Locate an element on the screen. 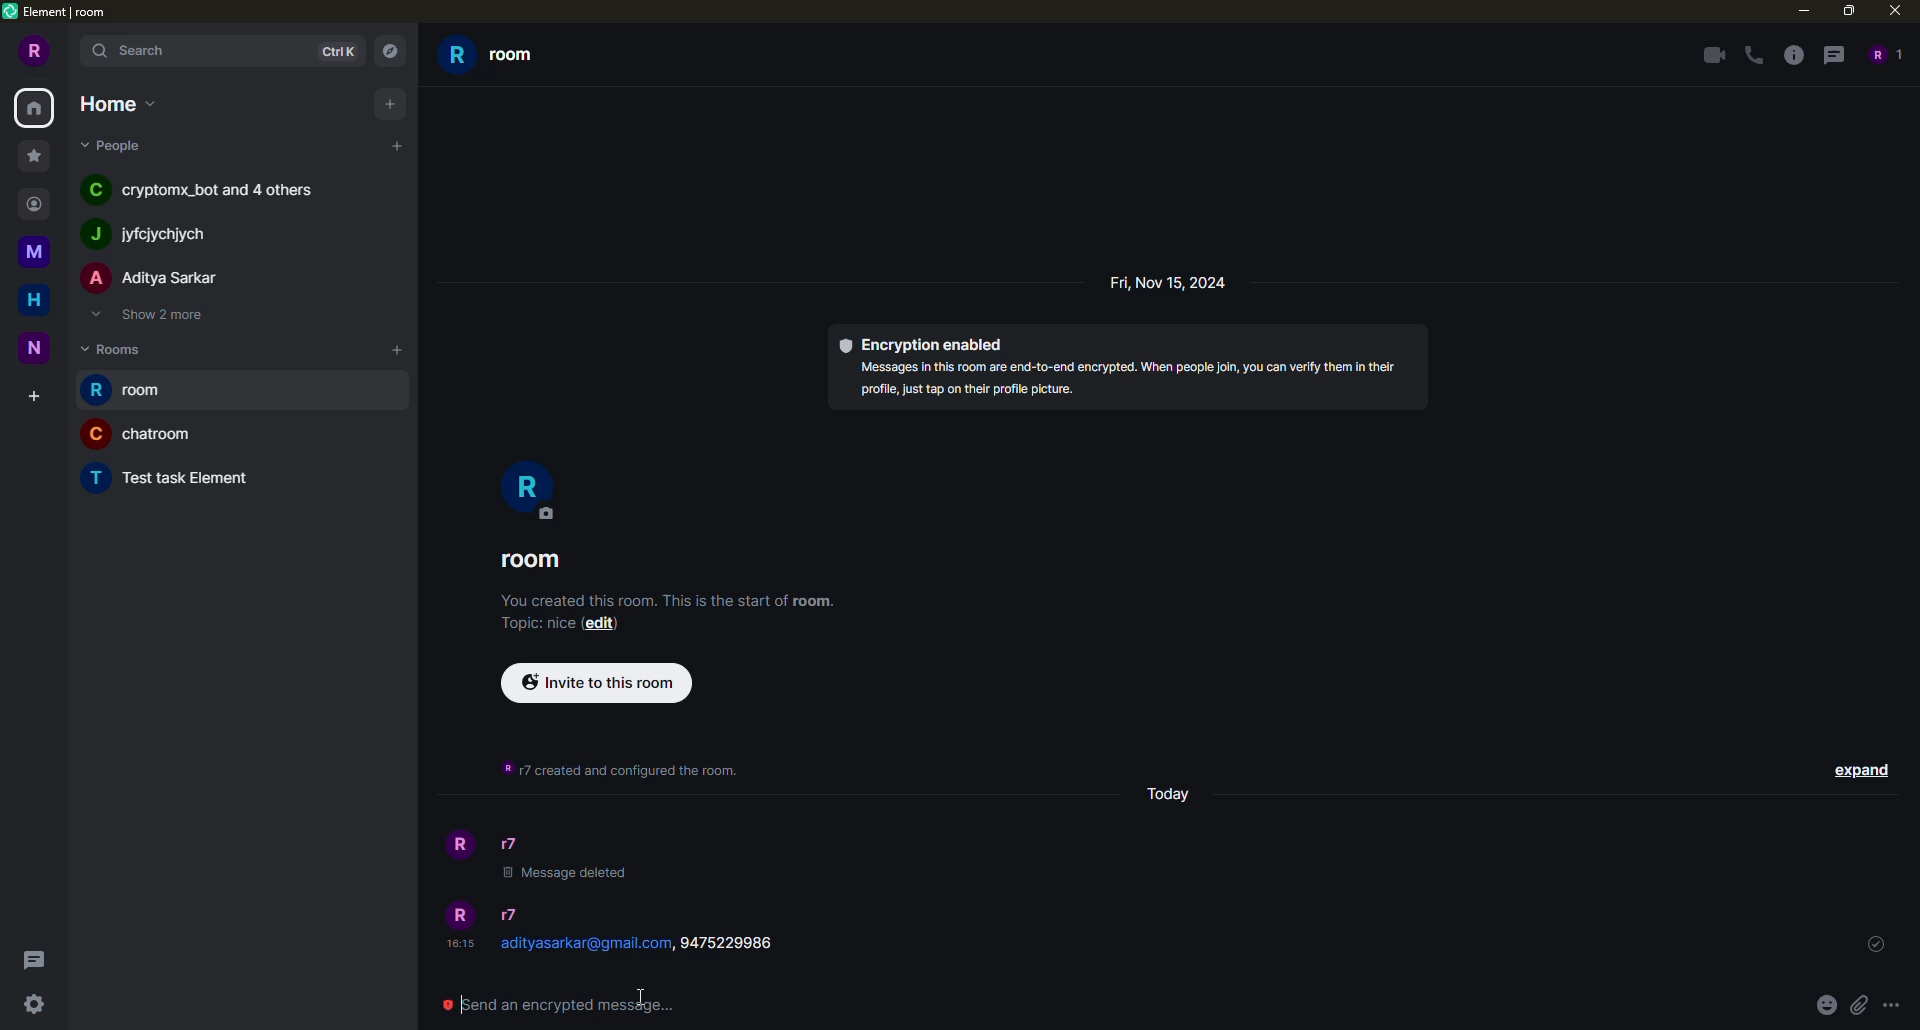 The image size is (1920, 1030). profile is located at coordinates (532, 496).